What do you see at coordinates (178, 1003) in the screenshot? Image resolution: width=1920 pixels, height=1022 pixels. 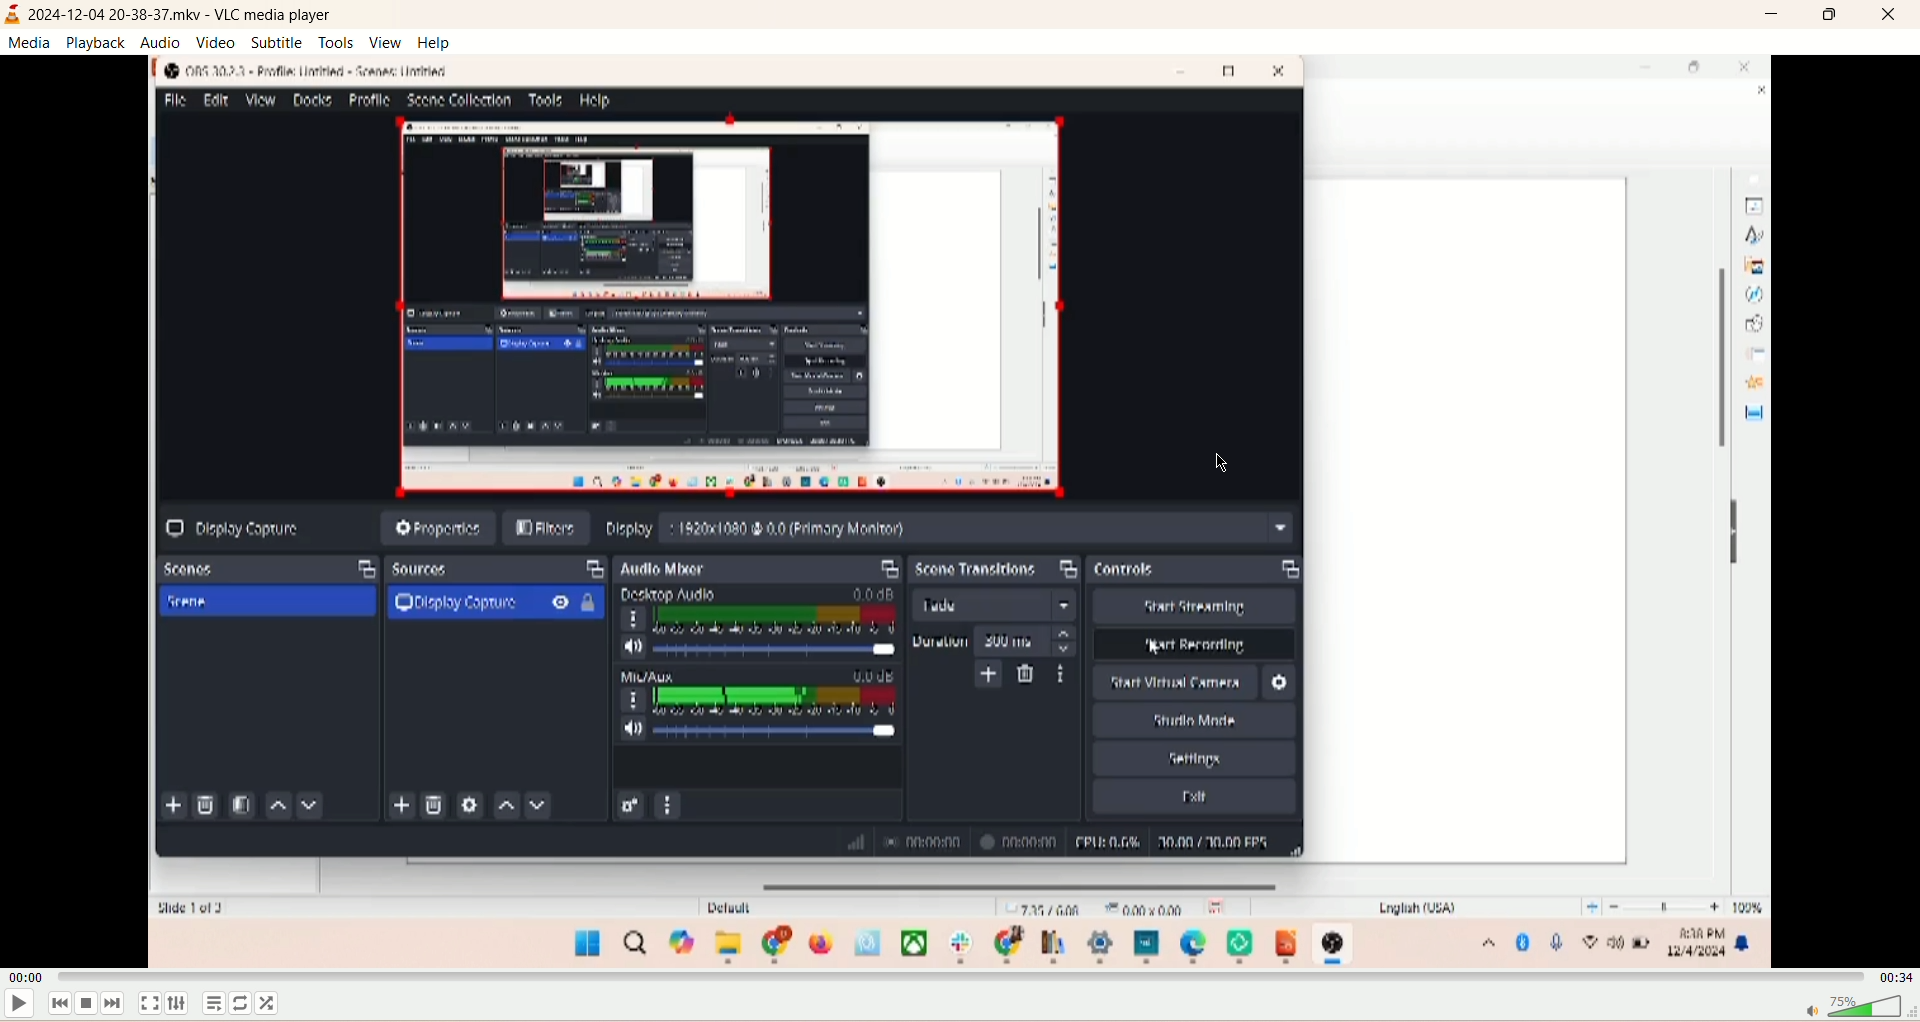 I see `extended settings` at bounding box center [178, 1003].